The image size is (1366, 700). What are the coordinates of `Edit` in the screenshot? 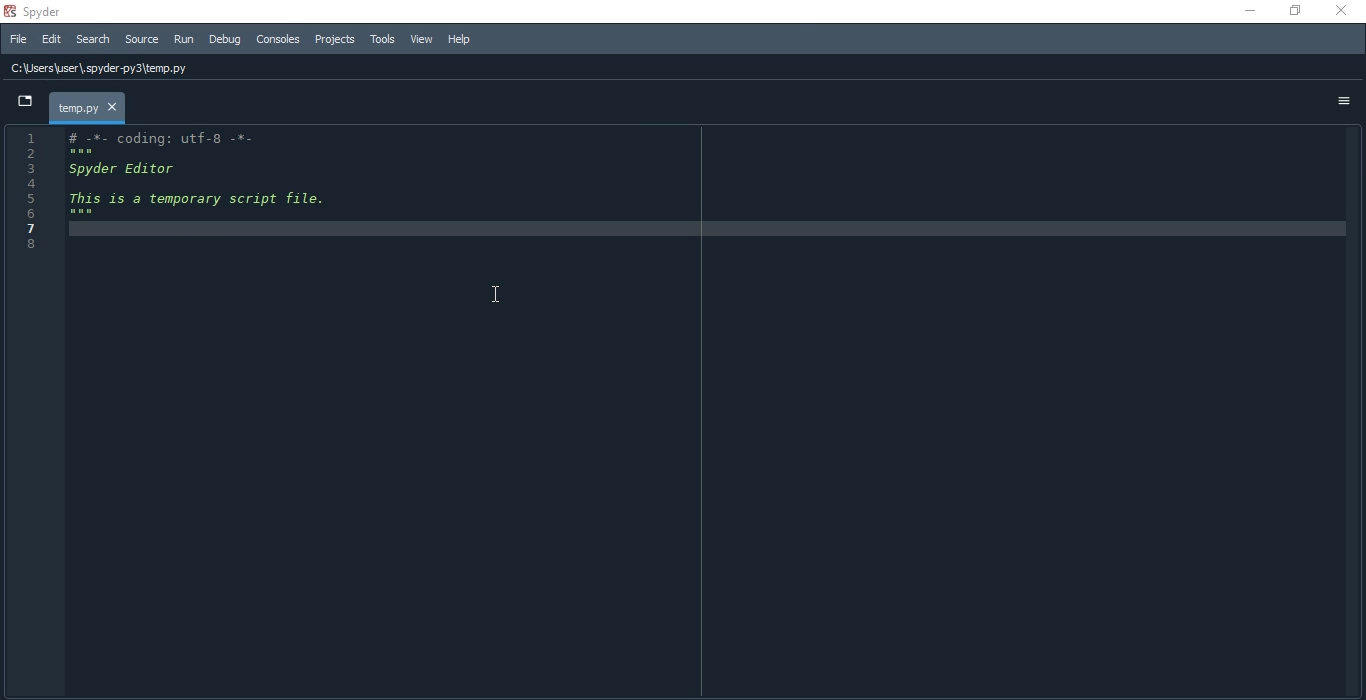 It's located at (54, 40).